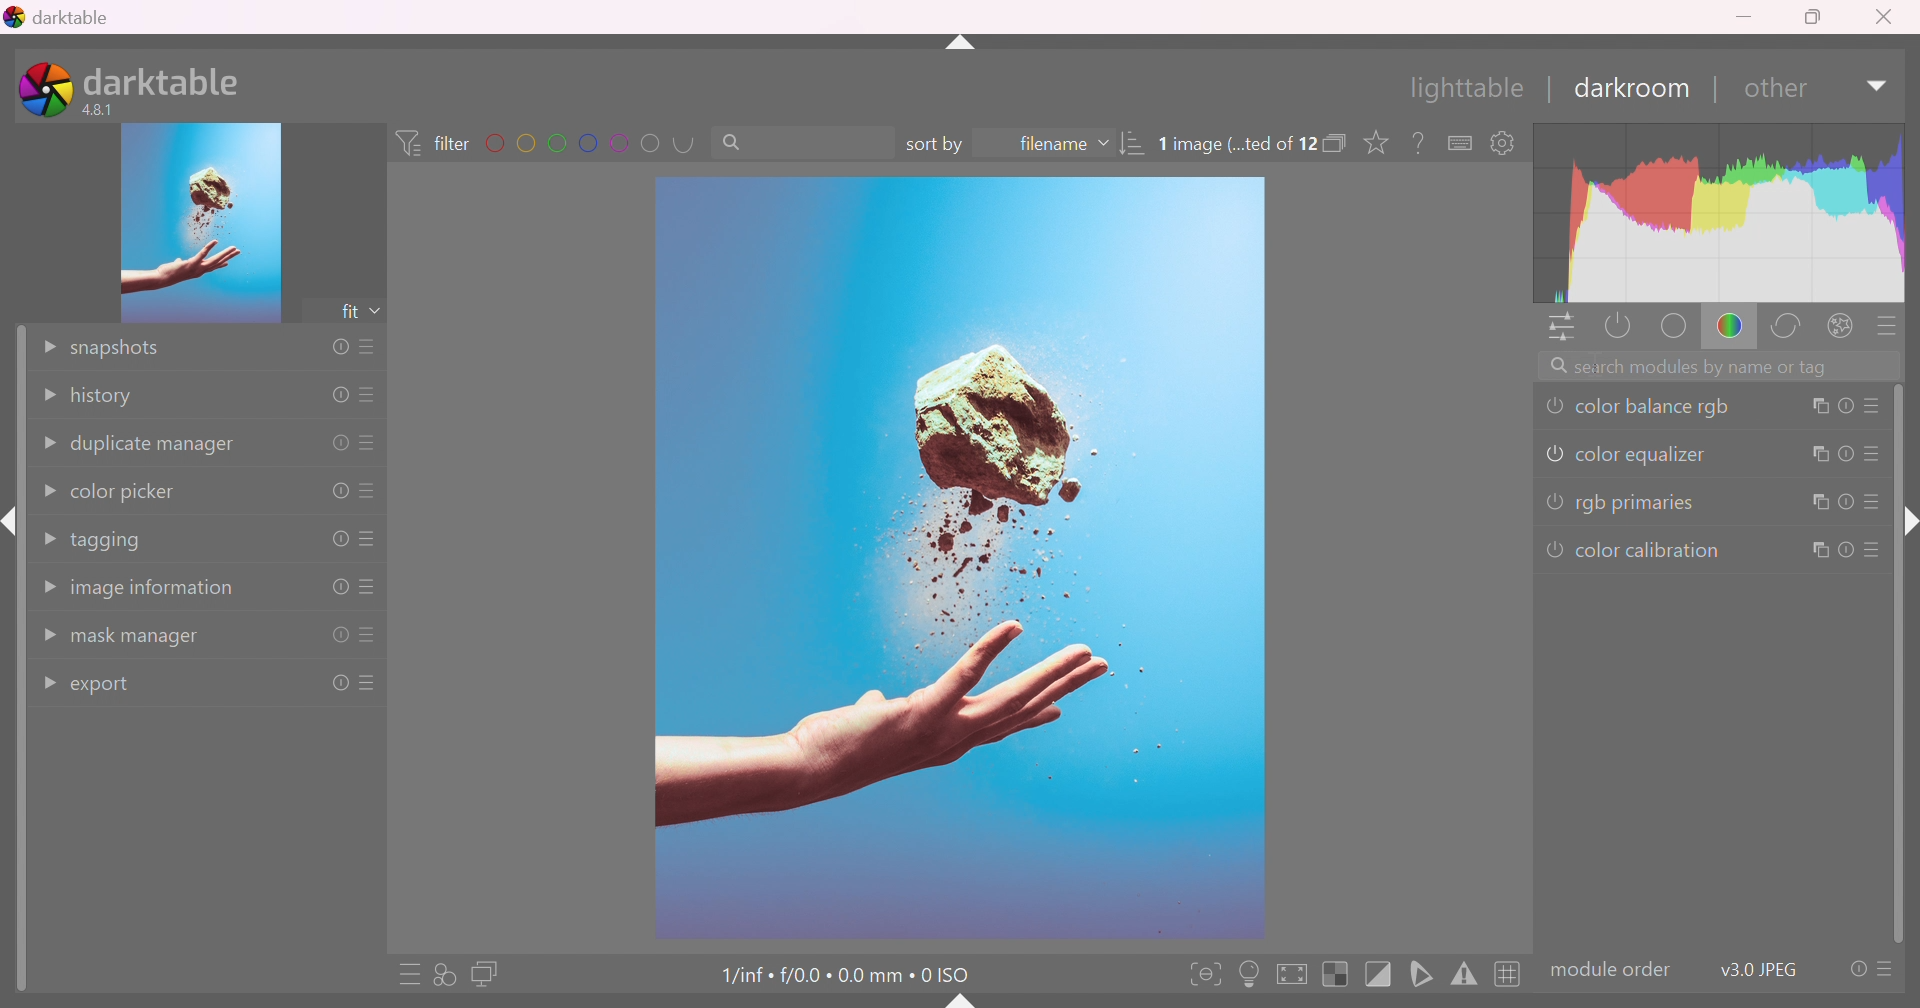 The width and height of the screenshot is (1920, 1008). I want to click on image, so click(962, 559).